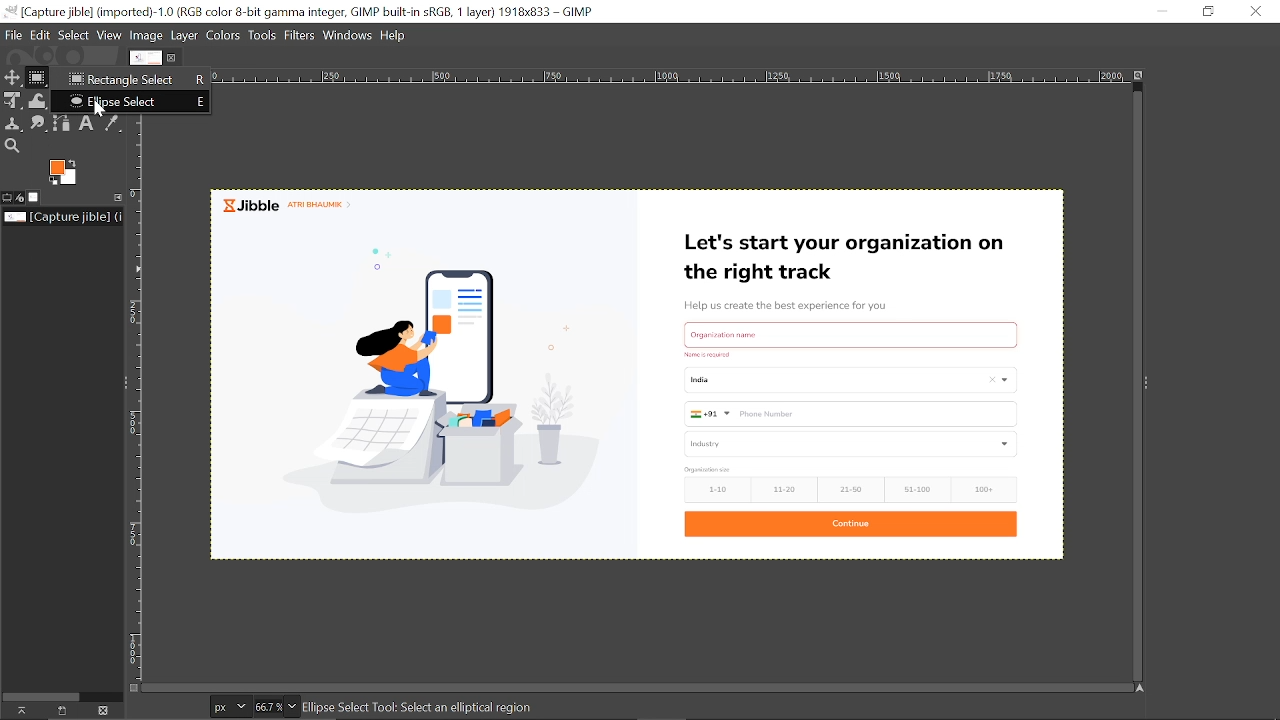 The width and height of the screenshot is (1280, 720). Describe the element at coordinates (420, 707) in the screenshot. I see `ellipse Select Tool: Select an elliptical region` at that location.